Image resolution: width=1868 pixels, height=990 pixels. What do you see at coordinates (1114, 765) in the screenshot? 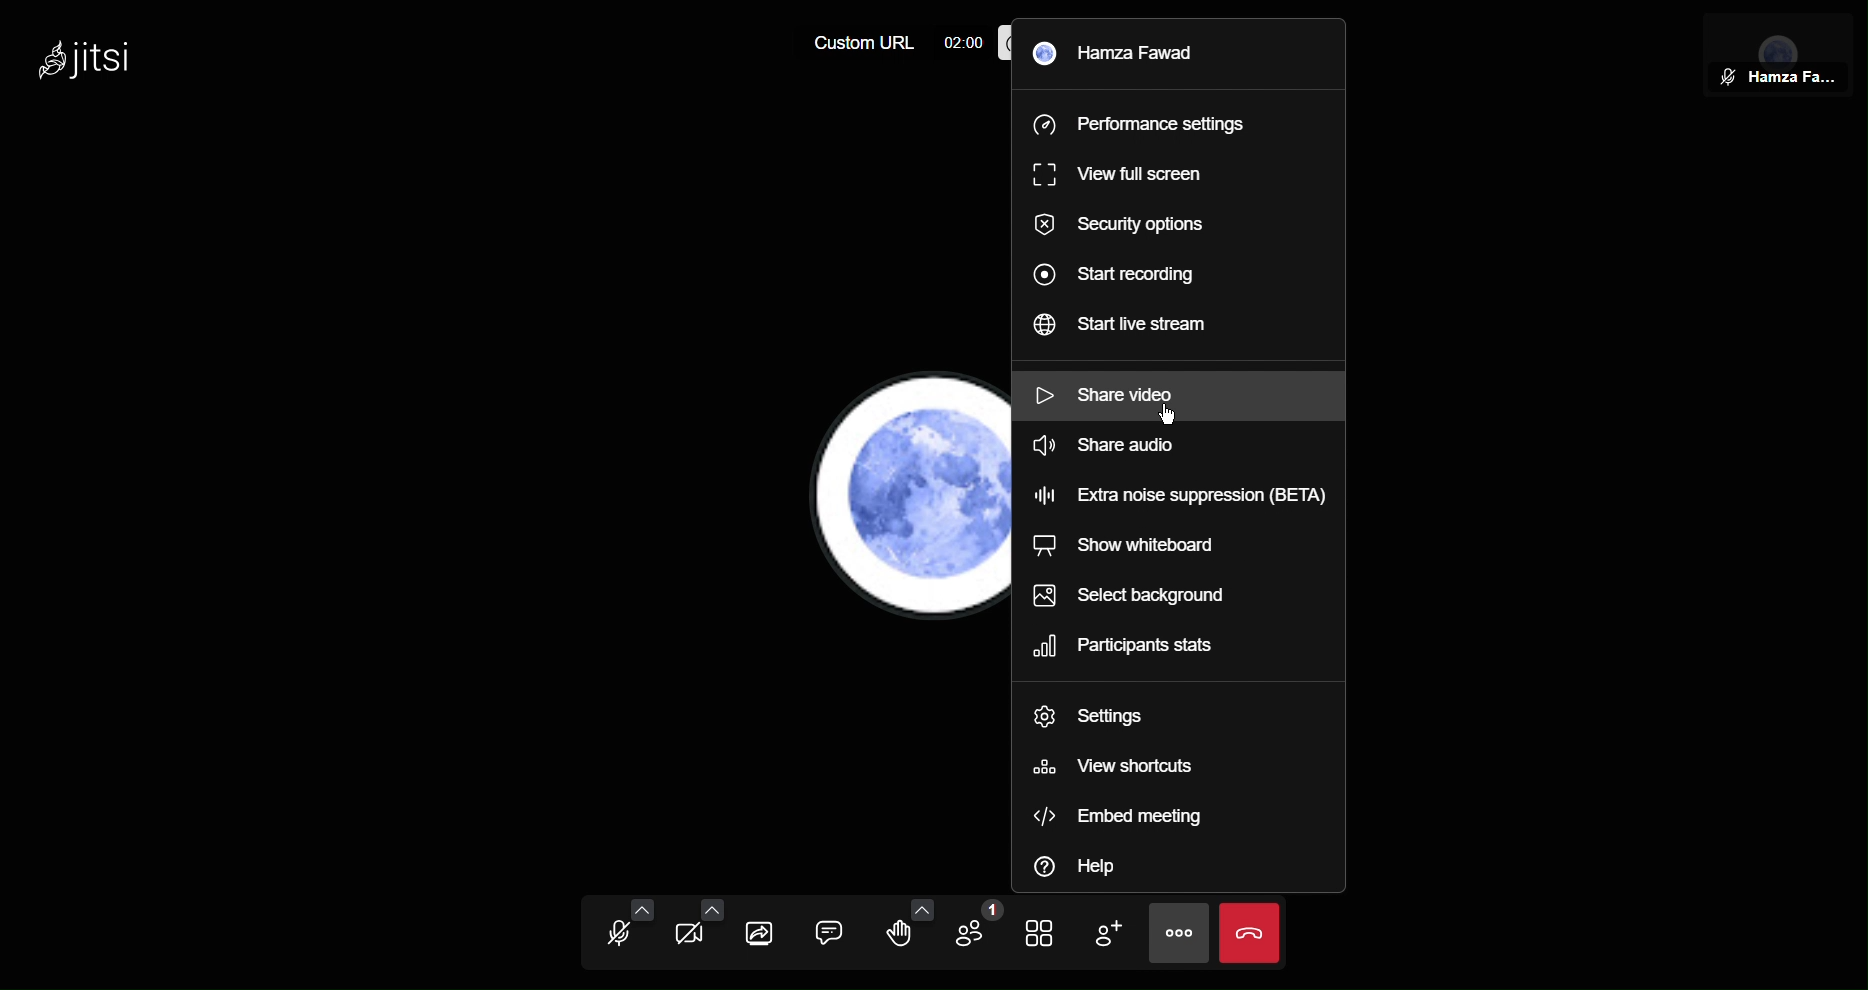
I see `View shortcuts` at bounding box center [1114, 765].